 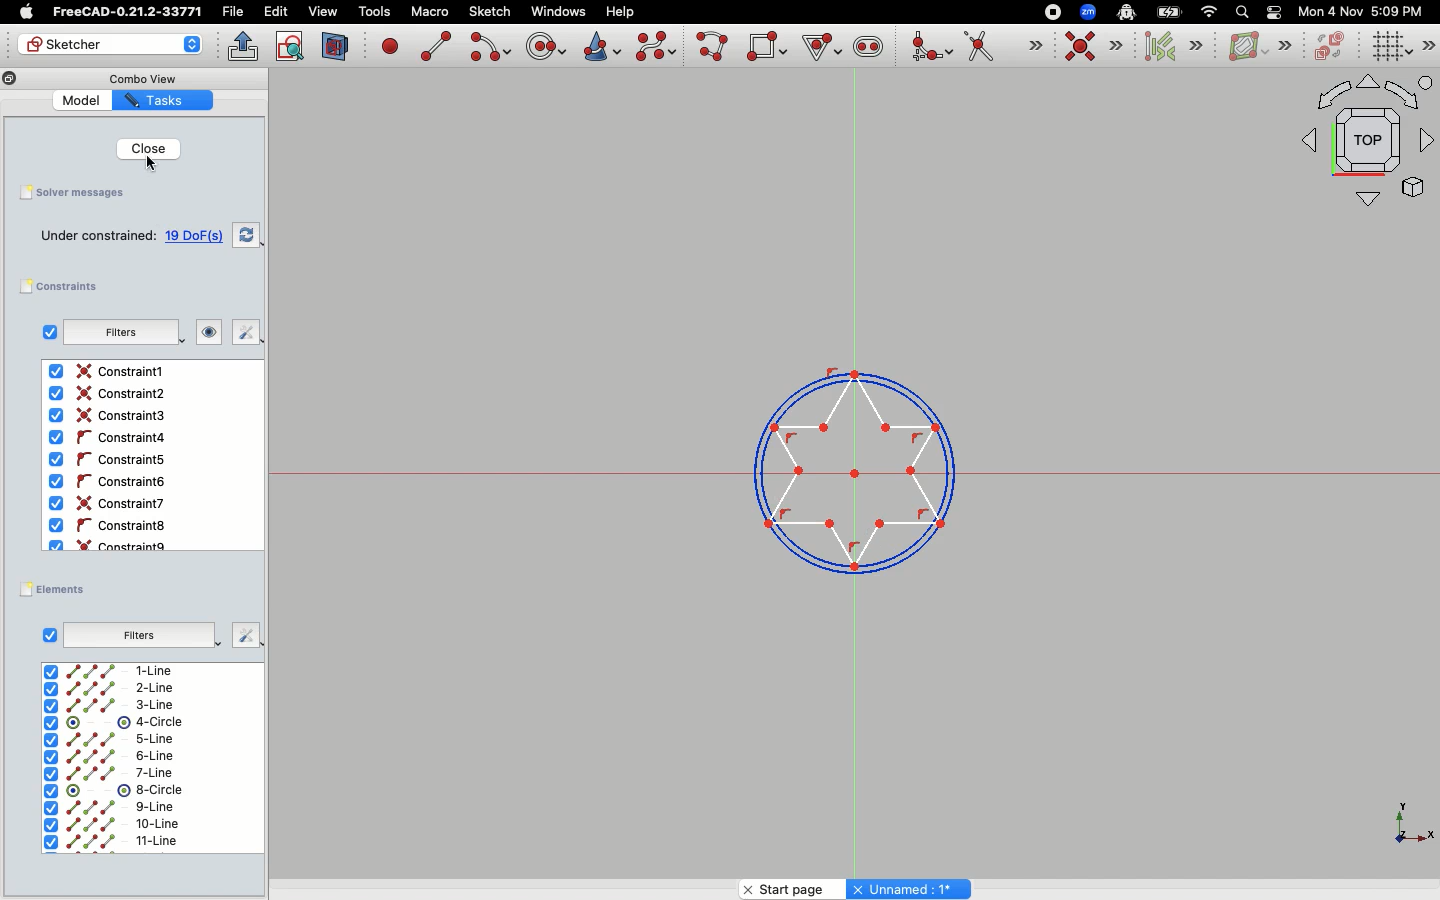 What do you see at coordinates (115, 723) in the screenshot?
I see `4-Circle` at bounding box center [115, 723].